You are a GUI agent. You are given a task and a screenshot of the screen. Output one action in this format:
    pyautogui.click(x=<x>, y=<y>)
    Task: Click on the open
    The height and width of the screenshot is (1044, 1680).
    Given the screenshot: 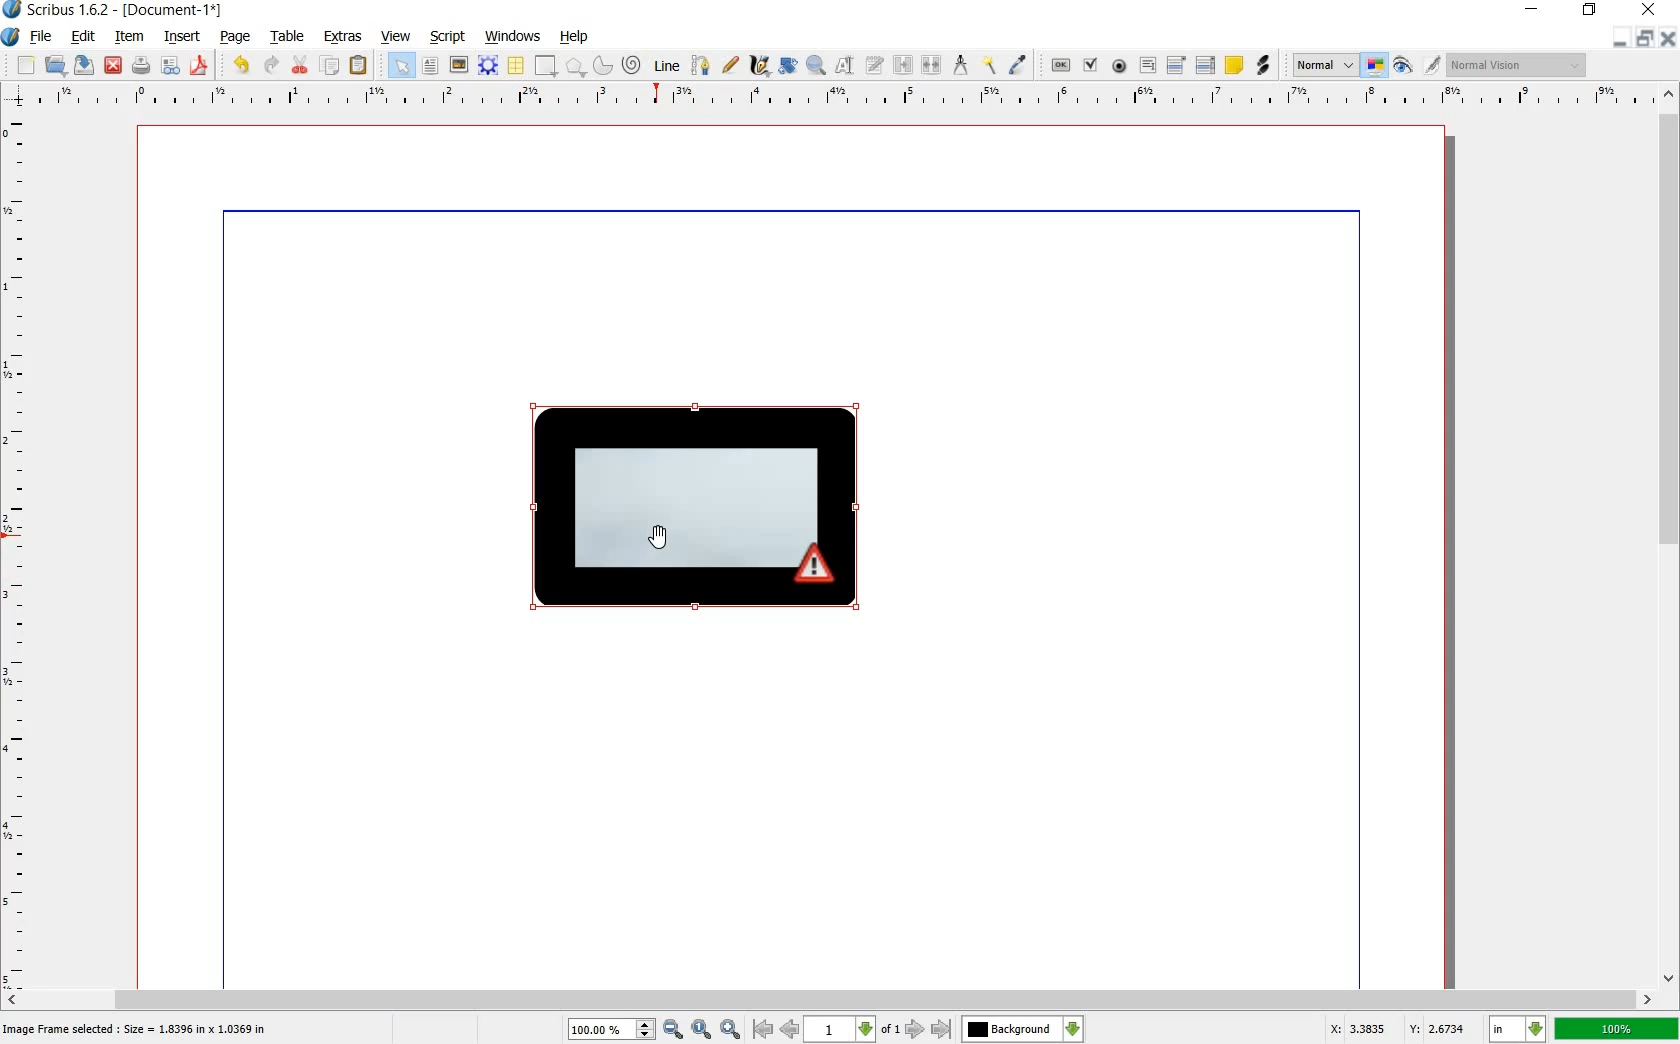 What is the action you would take?
    pyautogui.click(x=55, y=66)
    